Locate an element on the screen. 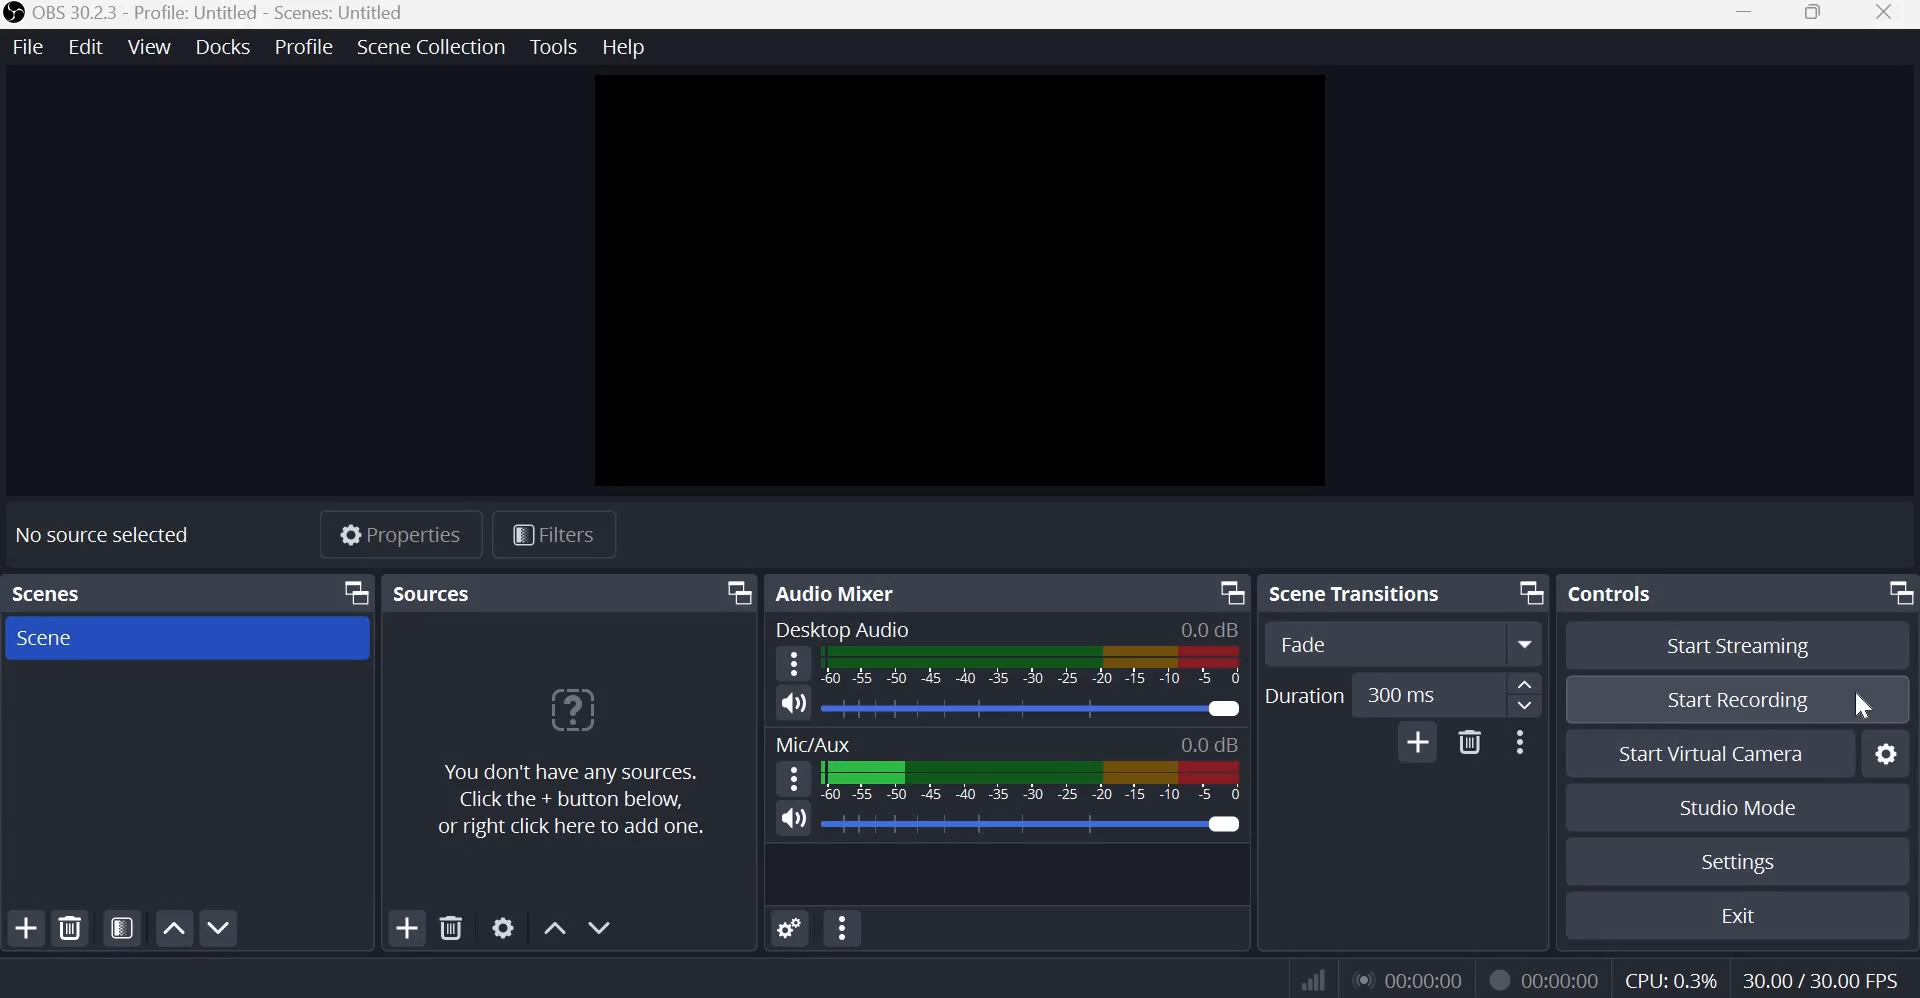 The image size is (1920, 998). Open scene filters is located at coordinates (123, 930).